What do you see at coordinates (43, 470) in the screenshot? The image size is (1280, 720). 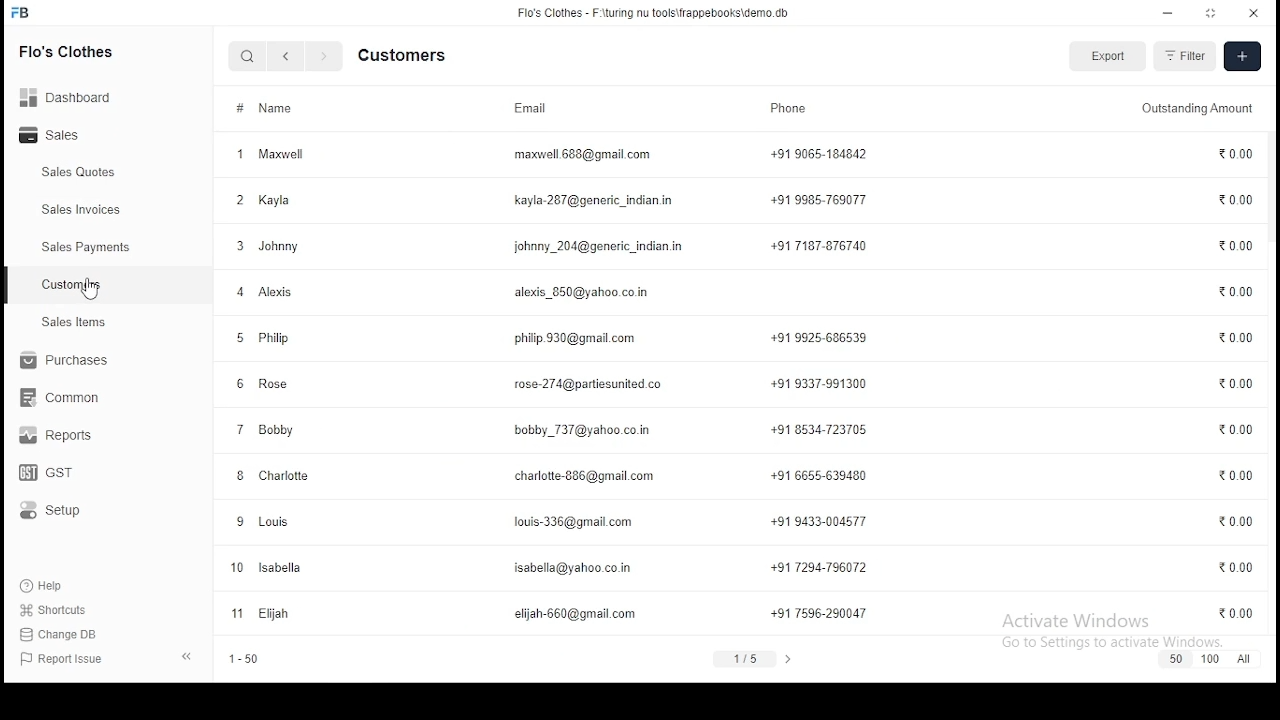 I see `gst` at bounding box center [43, 470].